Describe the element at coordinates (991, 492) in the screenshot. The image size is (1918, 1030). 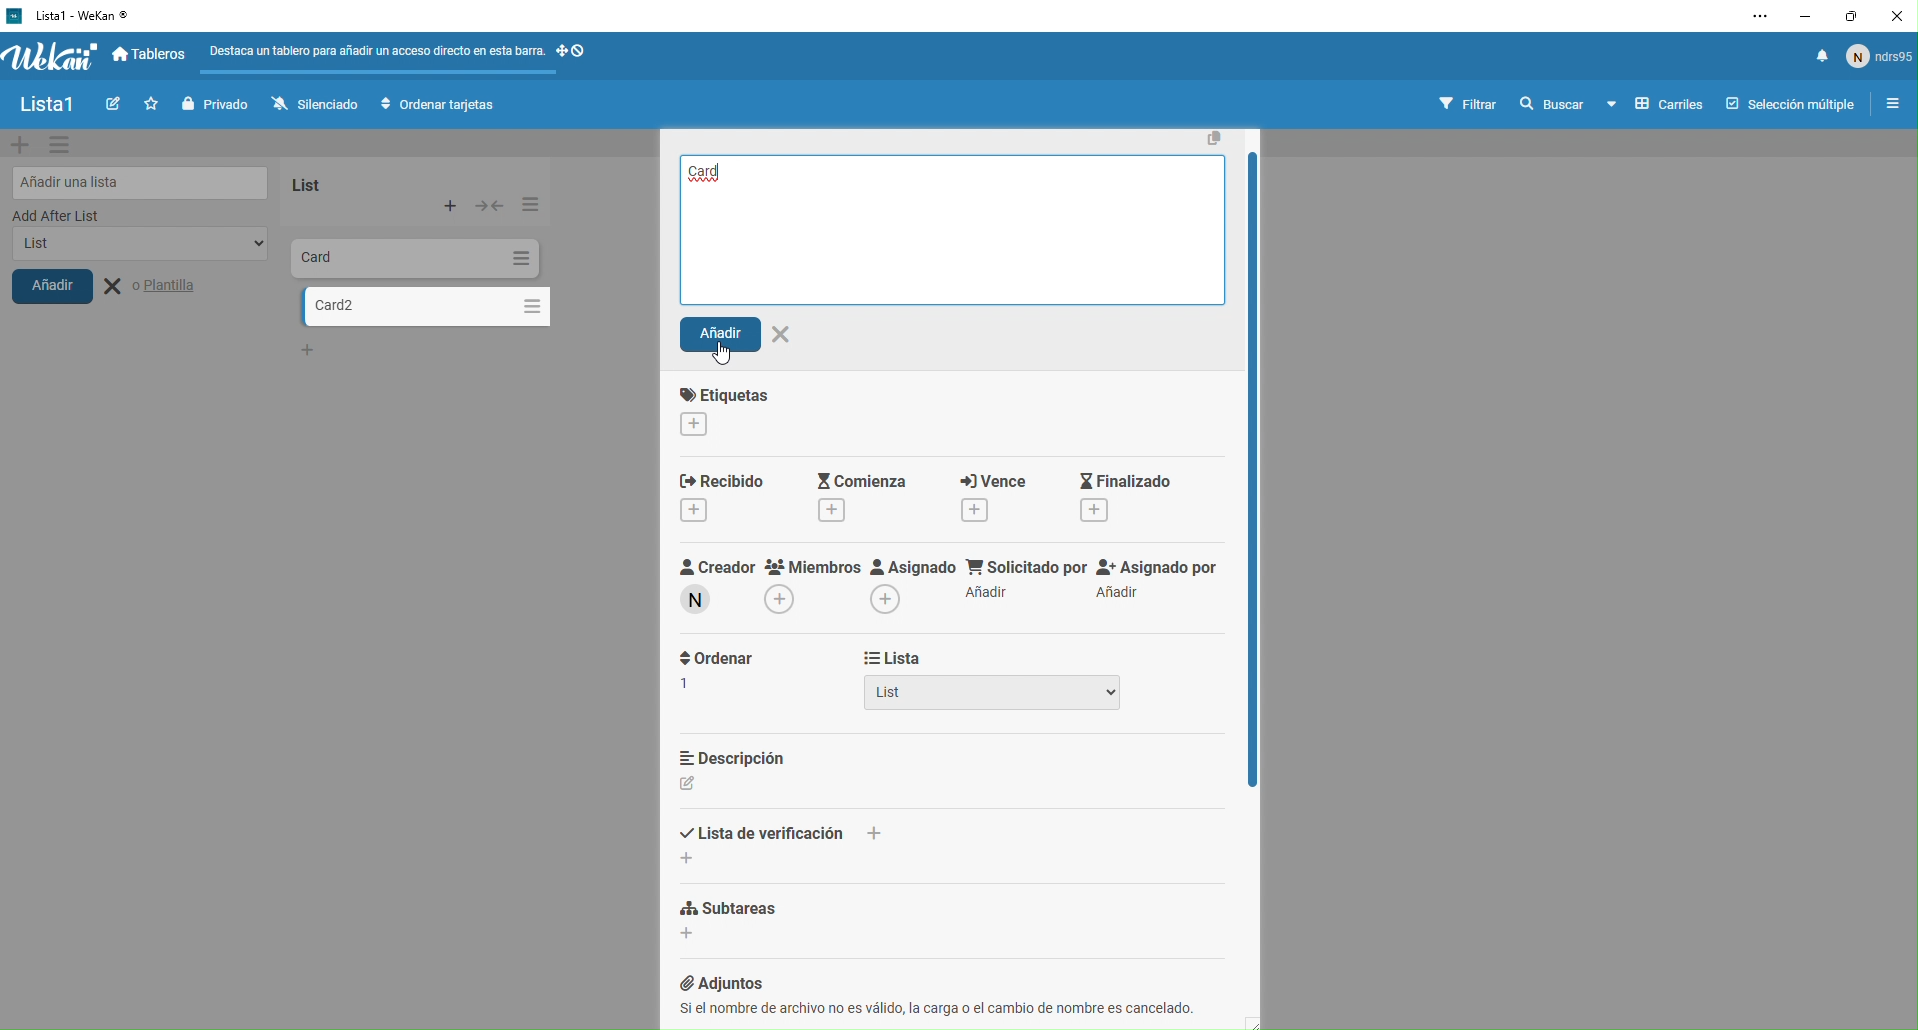
I see `vence` at that location.